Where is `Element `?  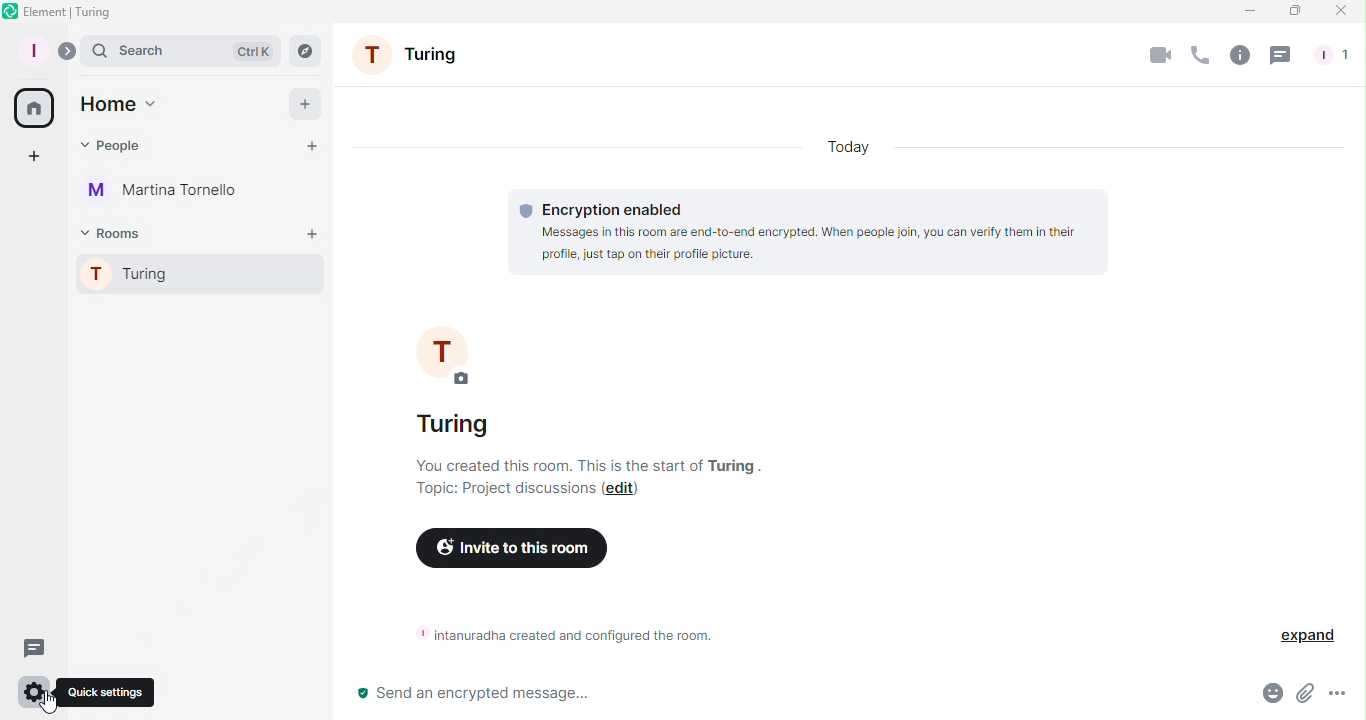 Element  is located at coordinates (47, 10).